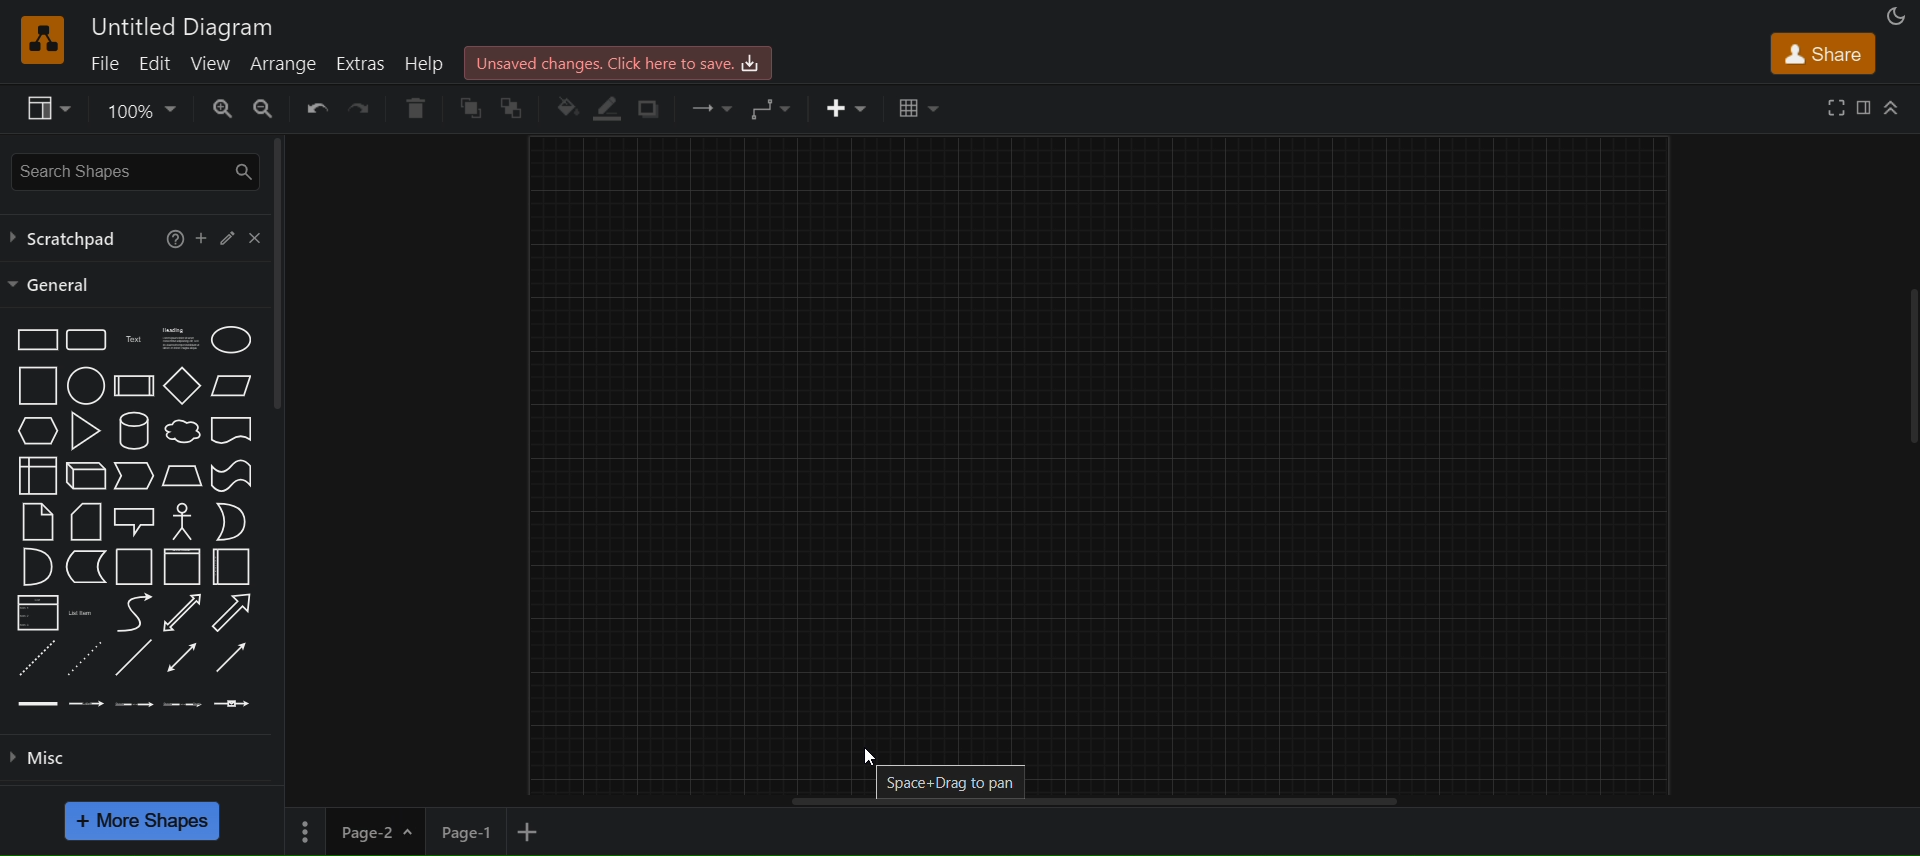 This screenshot has height=856, width=1920. Describe the element at coordinates (847, 107) in the screenshot. I see `insert` at that location.